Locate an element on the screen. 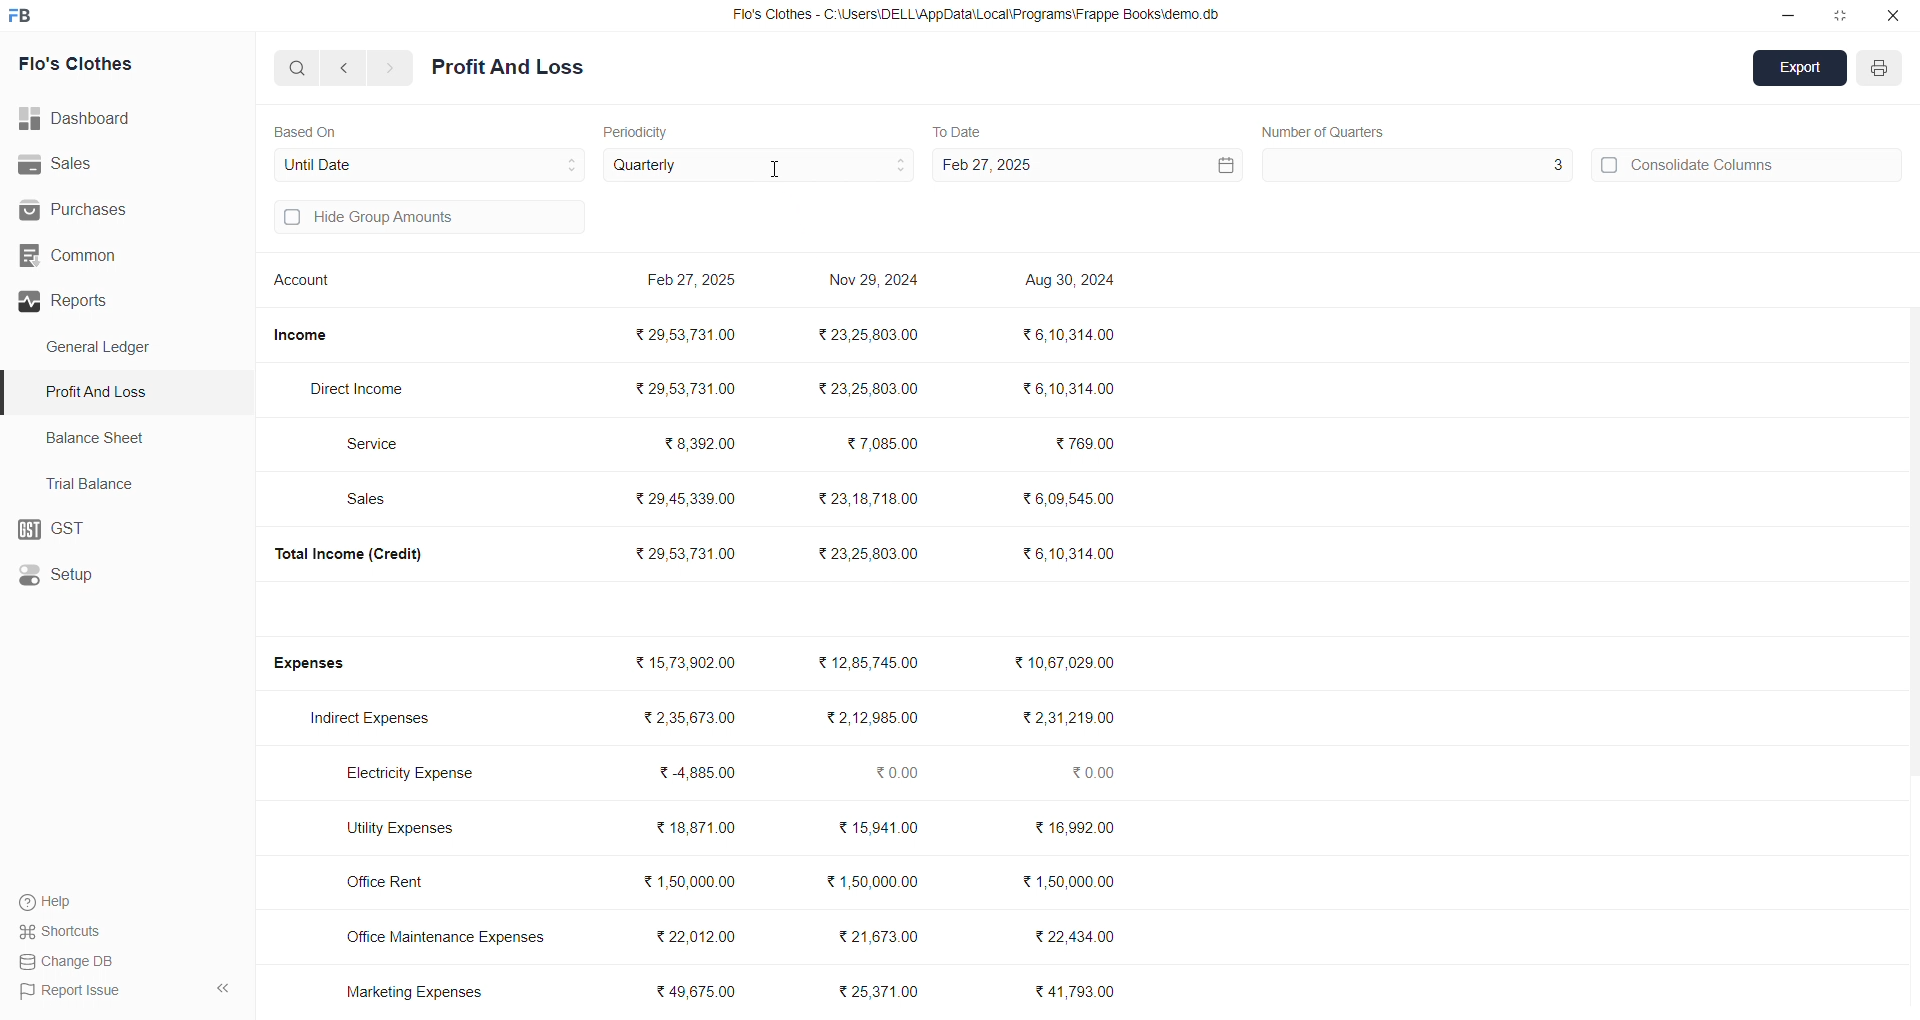  Electricity Expense is located at coordinates (416, 775).